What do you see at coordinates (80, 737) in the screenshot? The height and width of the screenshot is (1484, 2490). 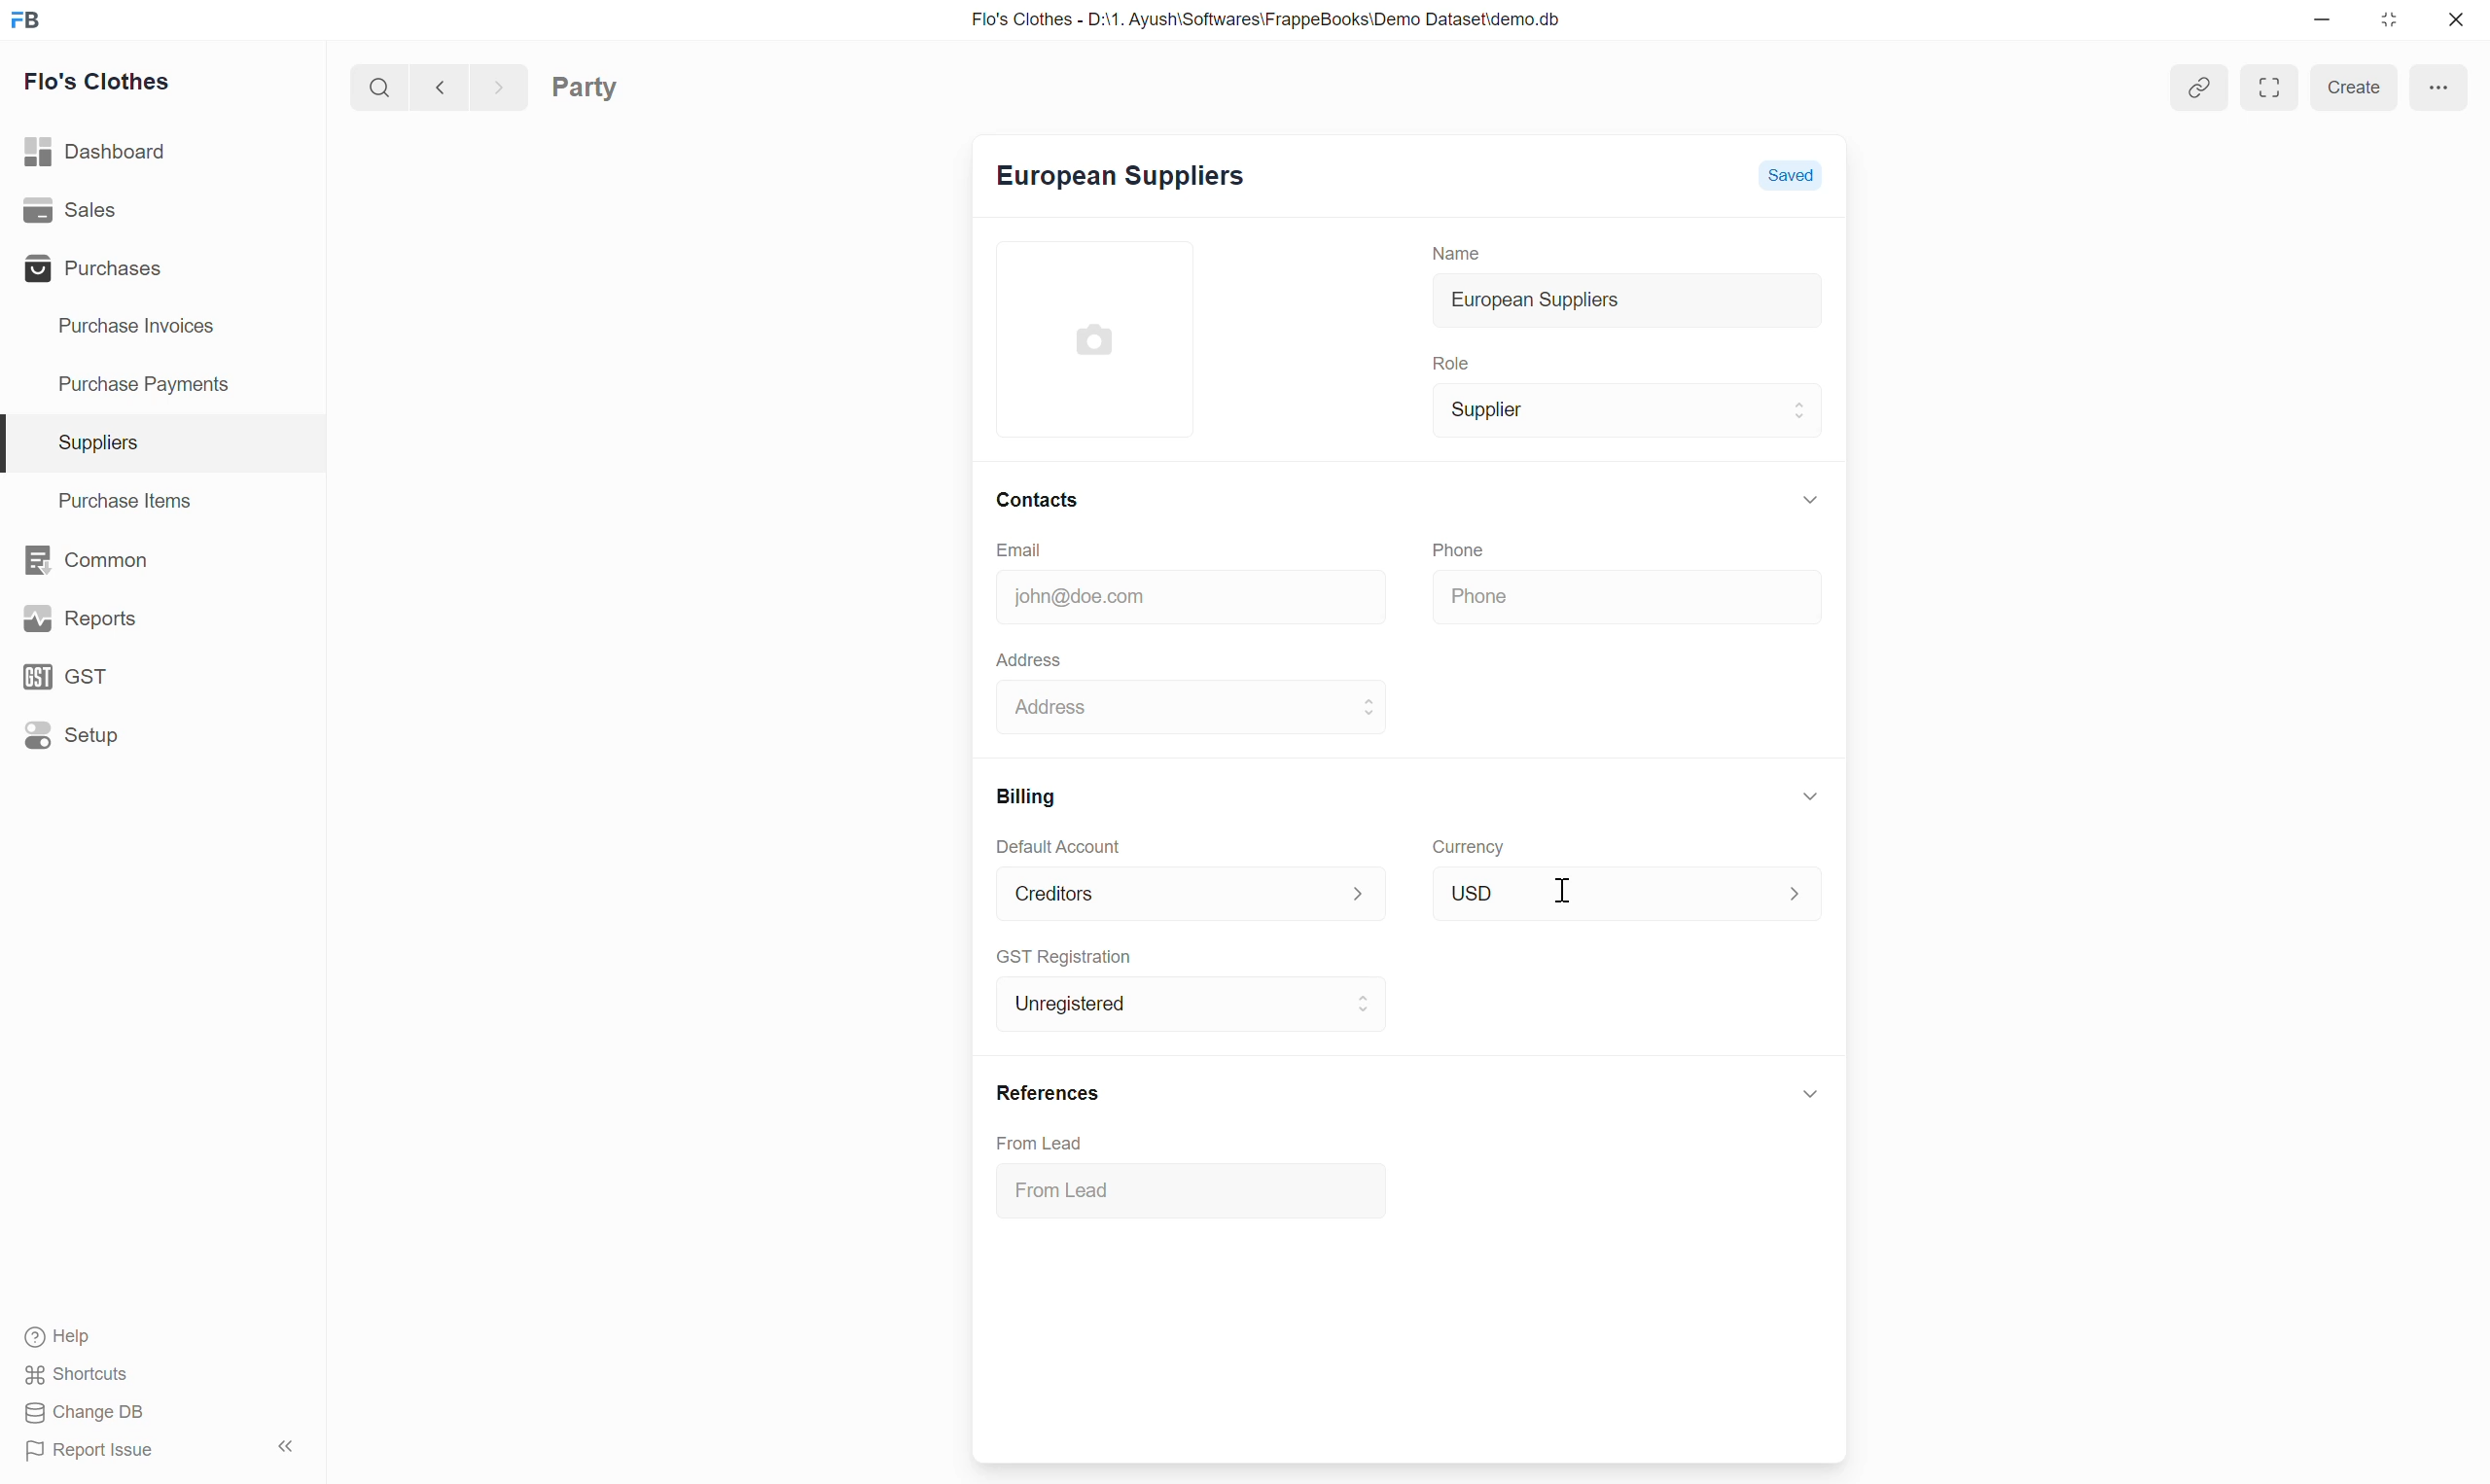 I see `Setup` at bounding box center [80, 737].